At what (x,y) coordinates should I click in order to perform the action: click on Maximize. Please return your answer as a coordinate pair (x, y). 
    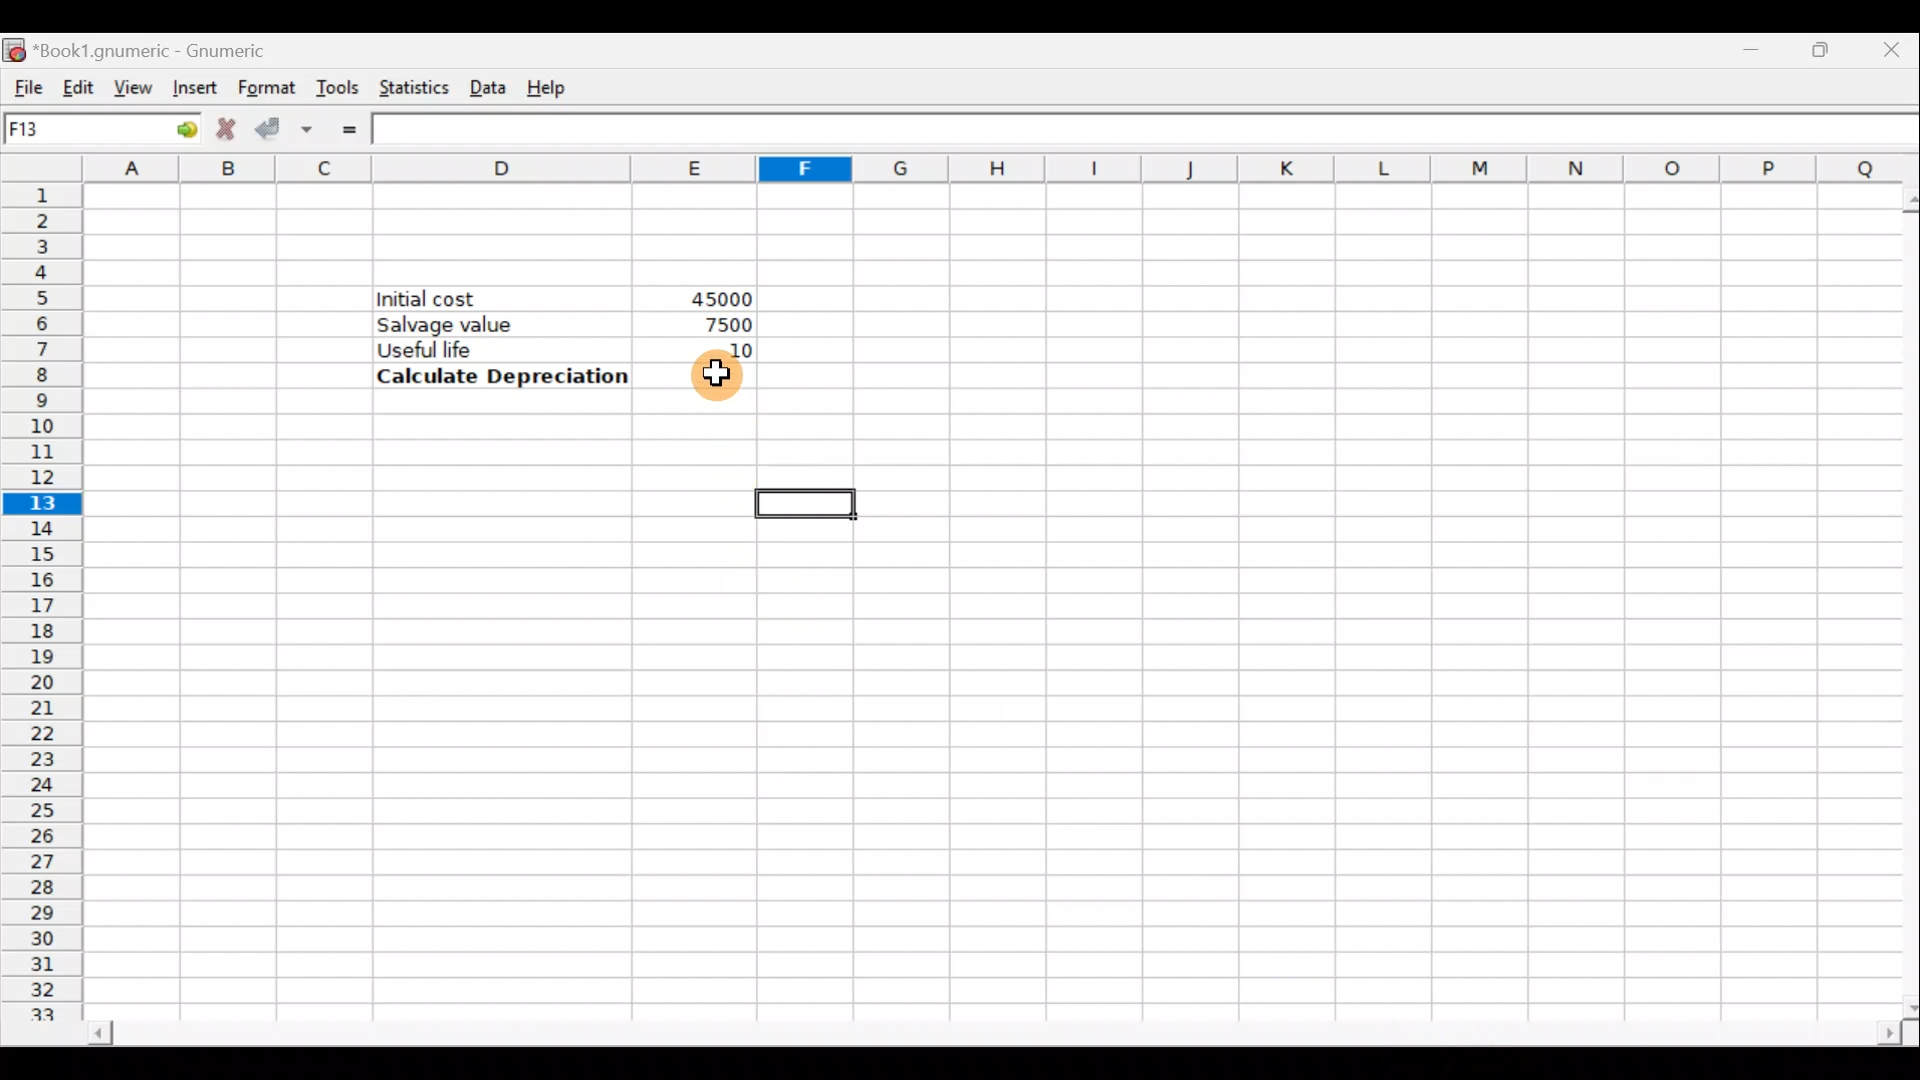
    Looking at the image, I should click on (1808, 56).